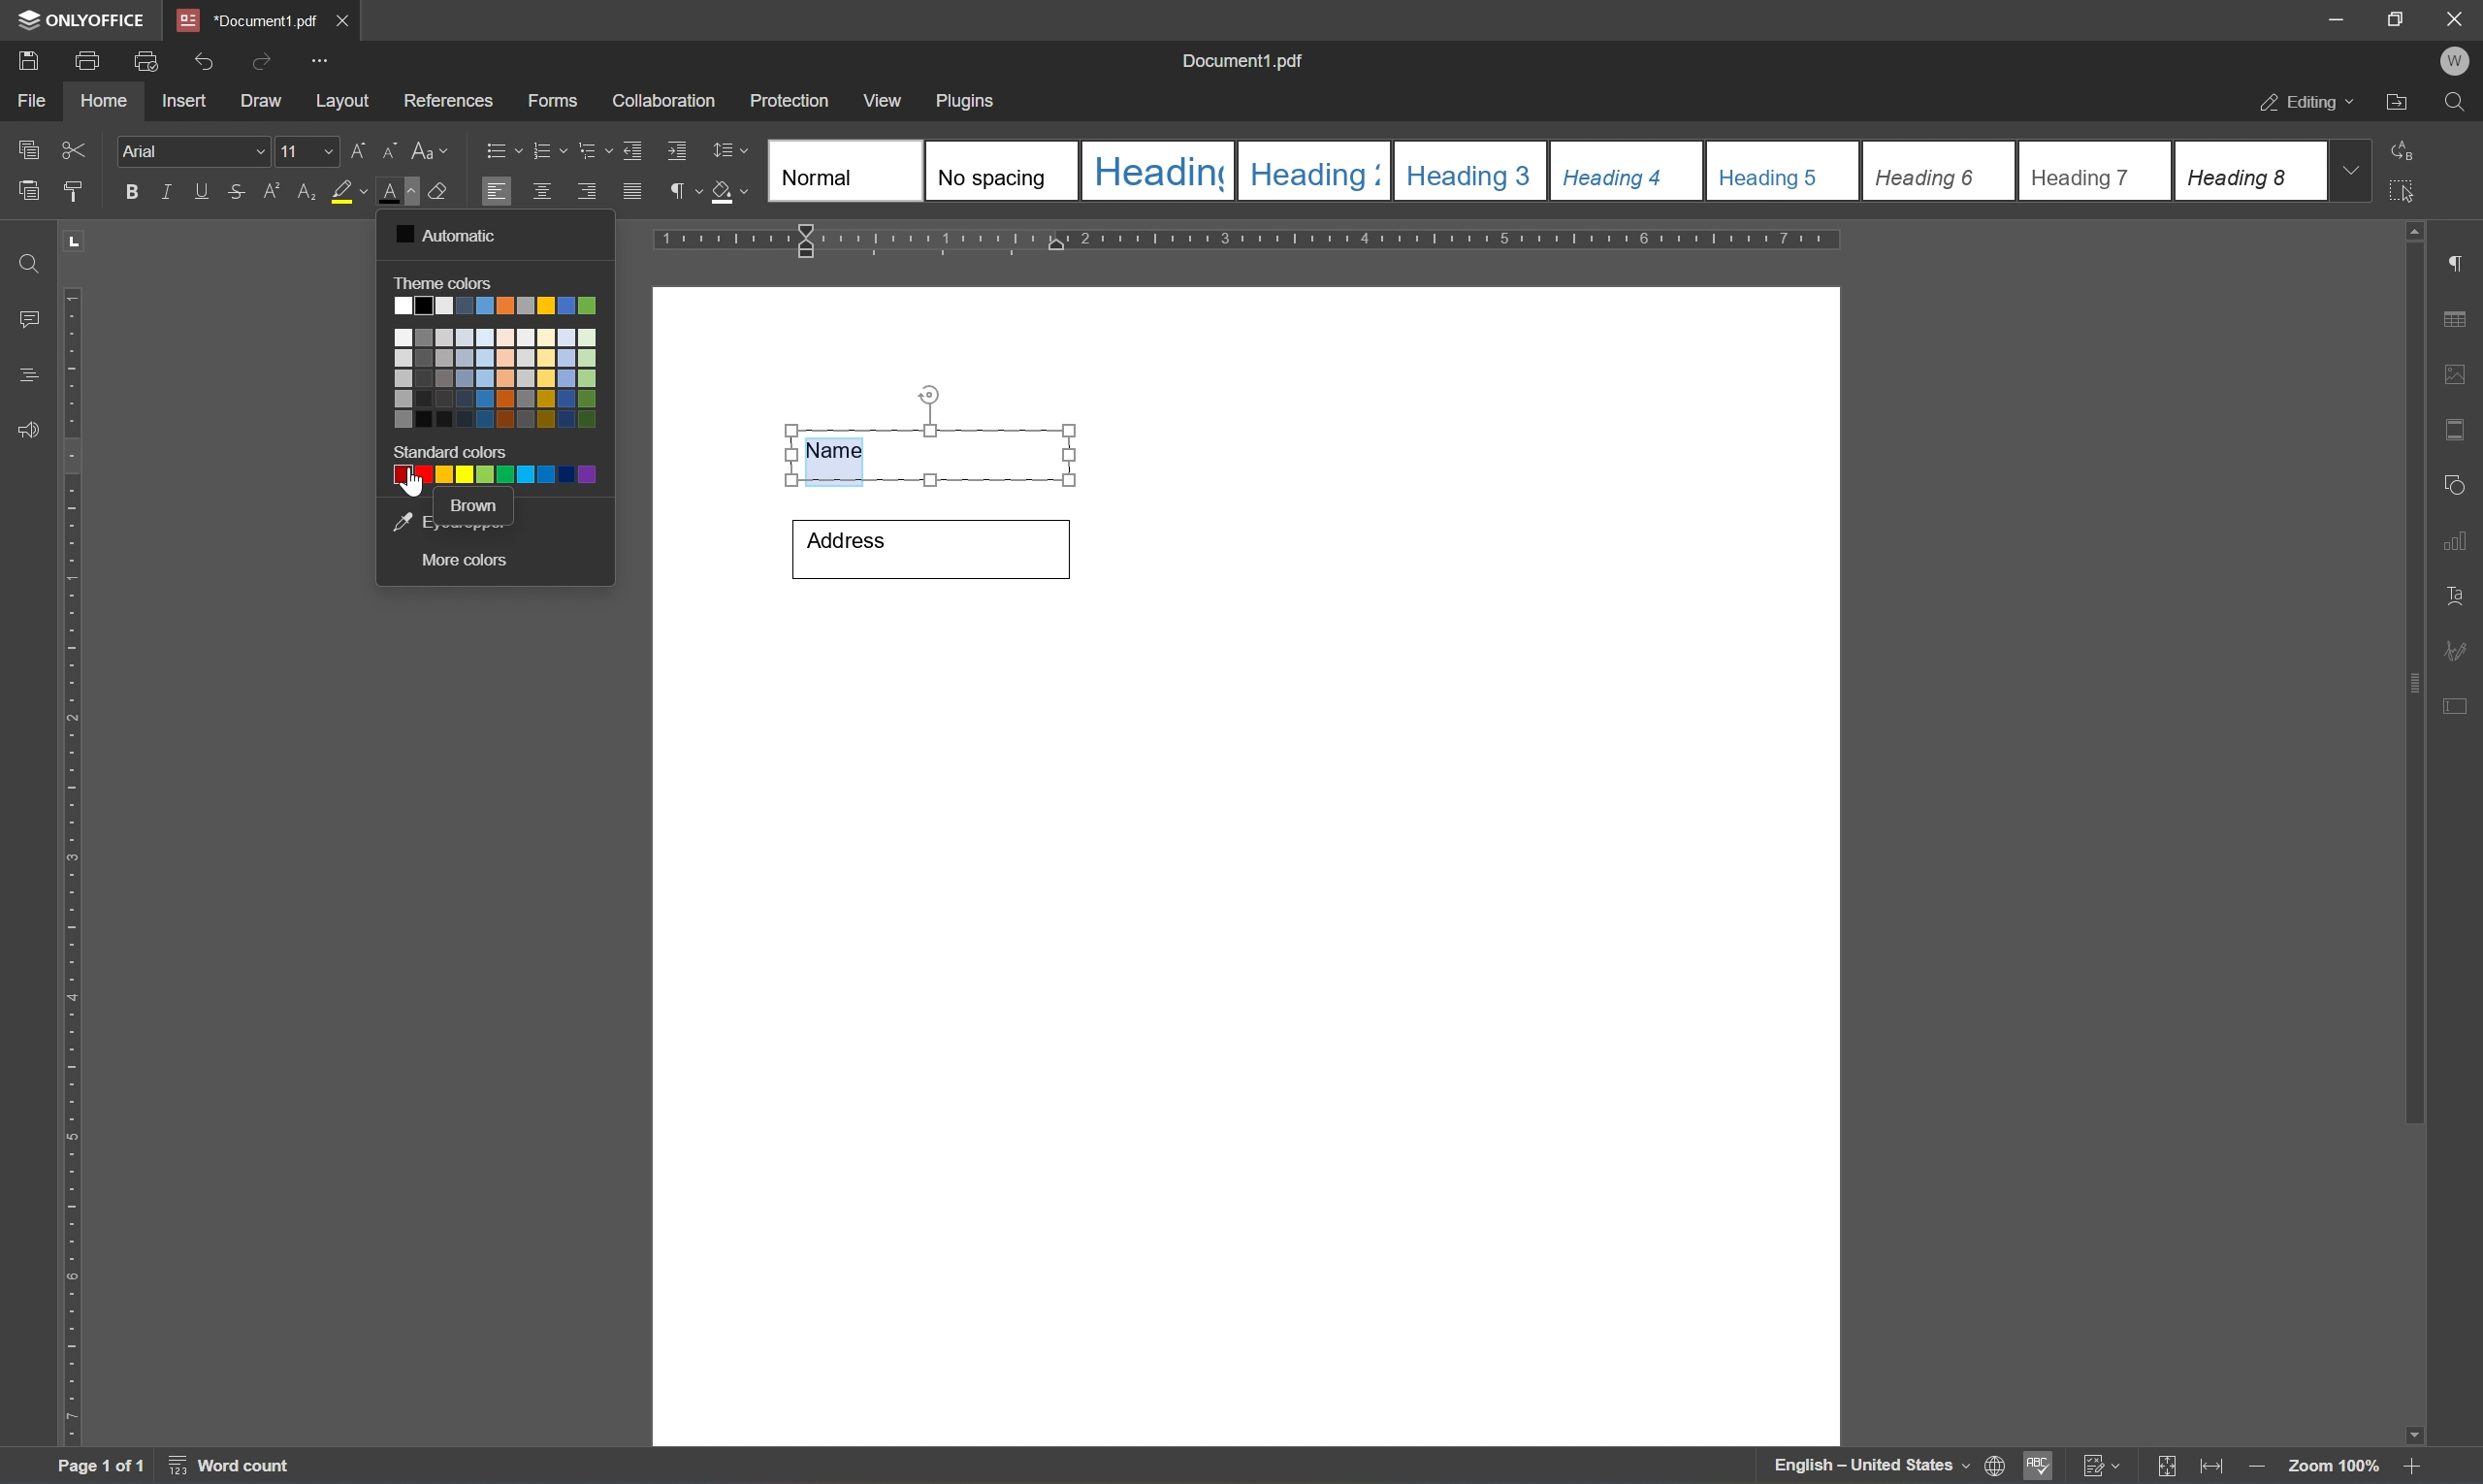  What do you see at coordinates (340, 104) in the screenshot?
I see `layout` at bounding box center [340, 104].